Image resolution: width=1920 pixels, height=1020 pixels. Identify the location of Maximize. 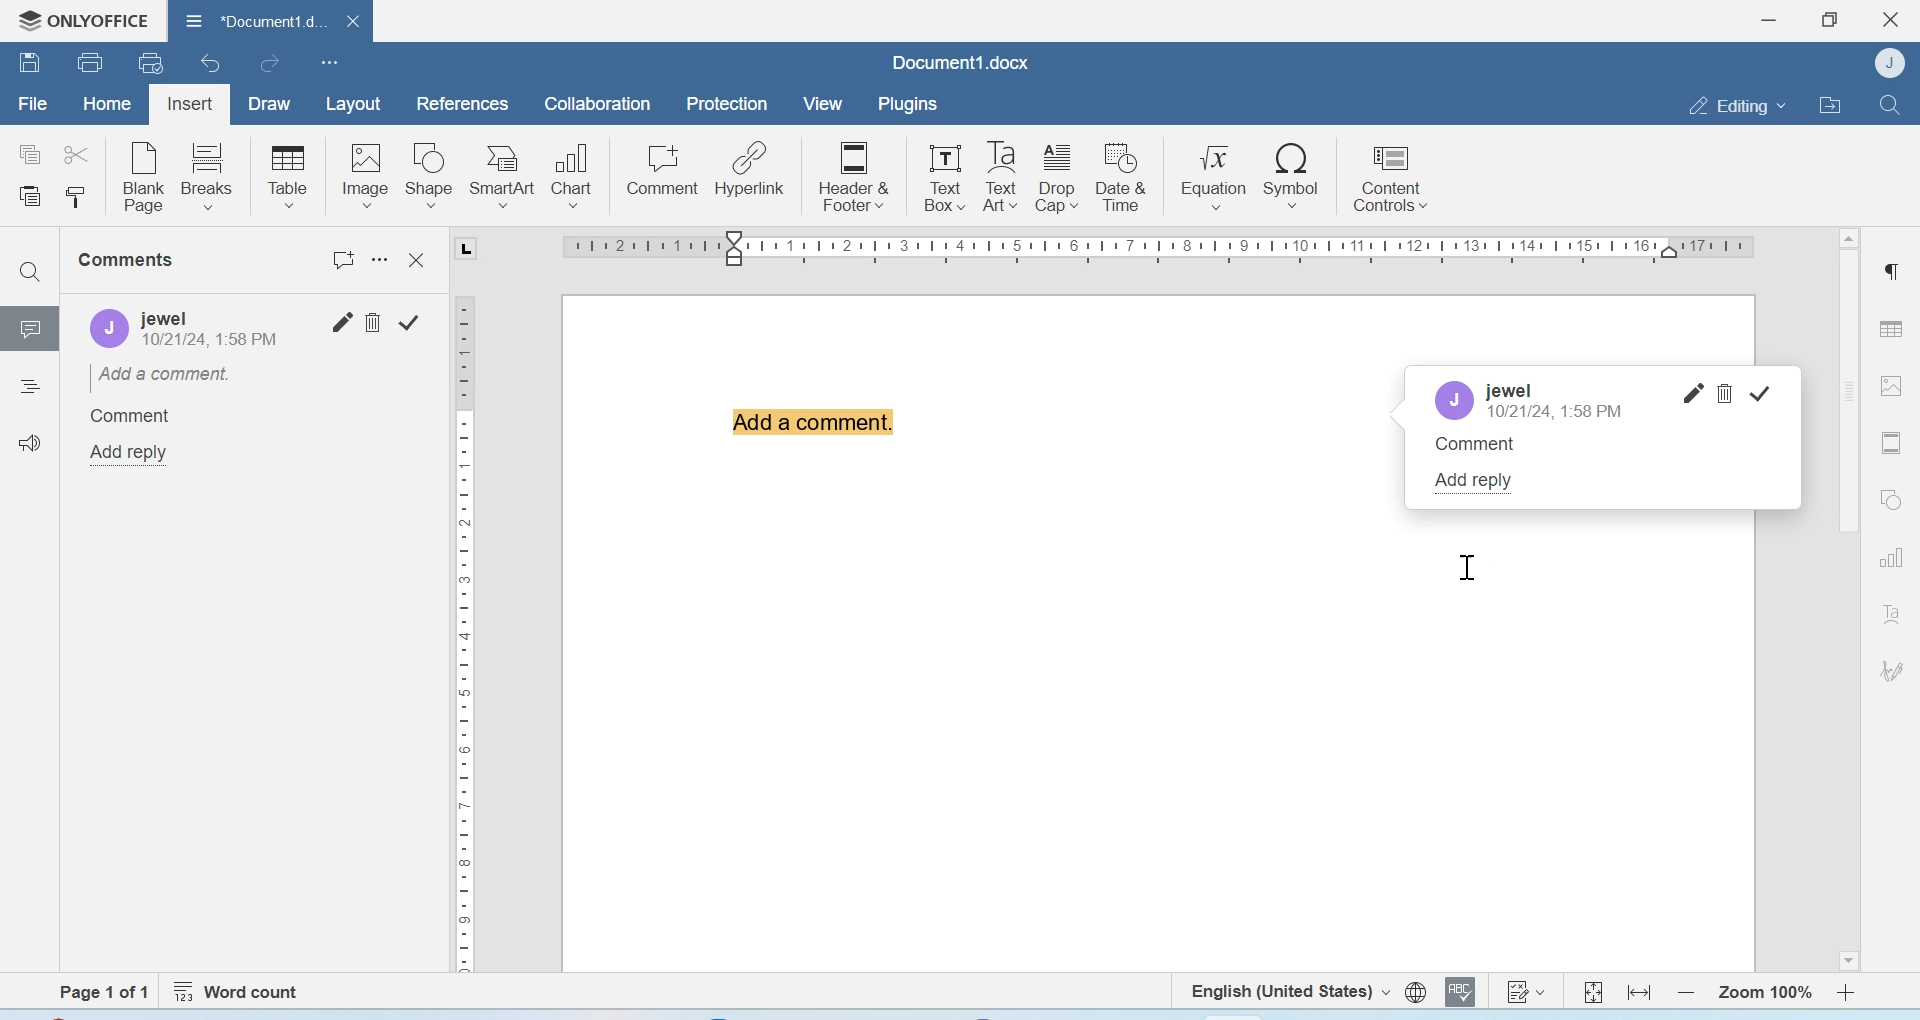
(1829, 20).